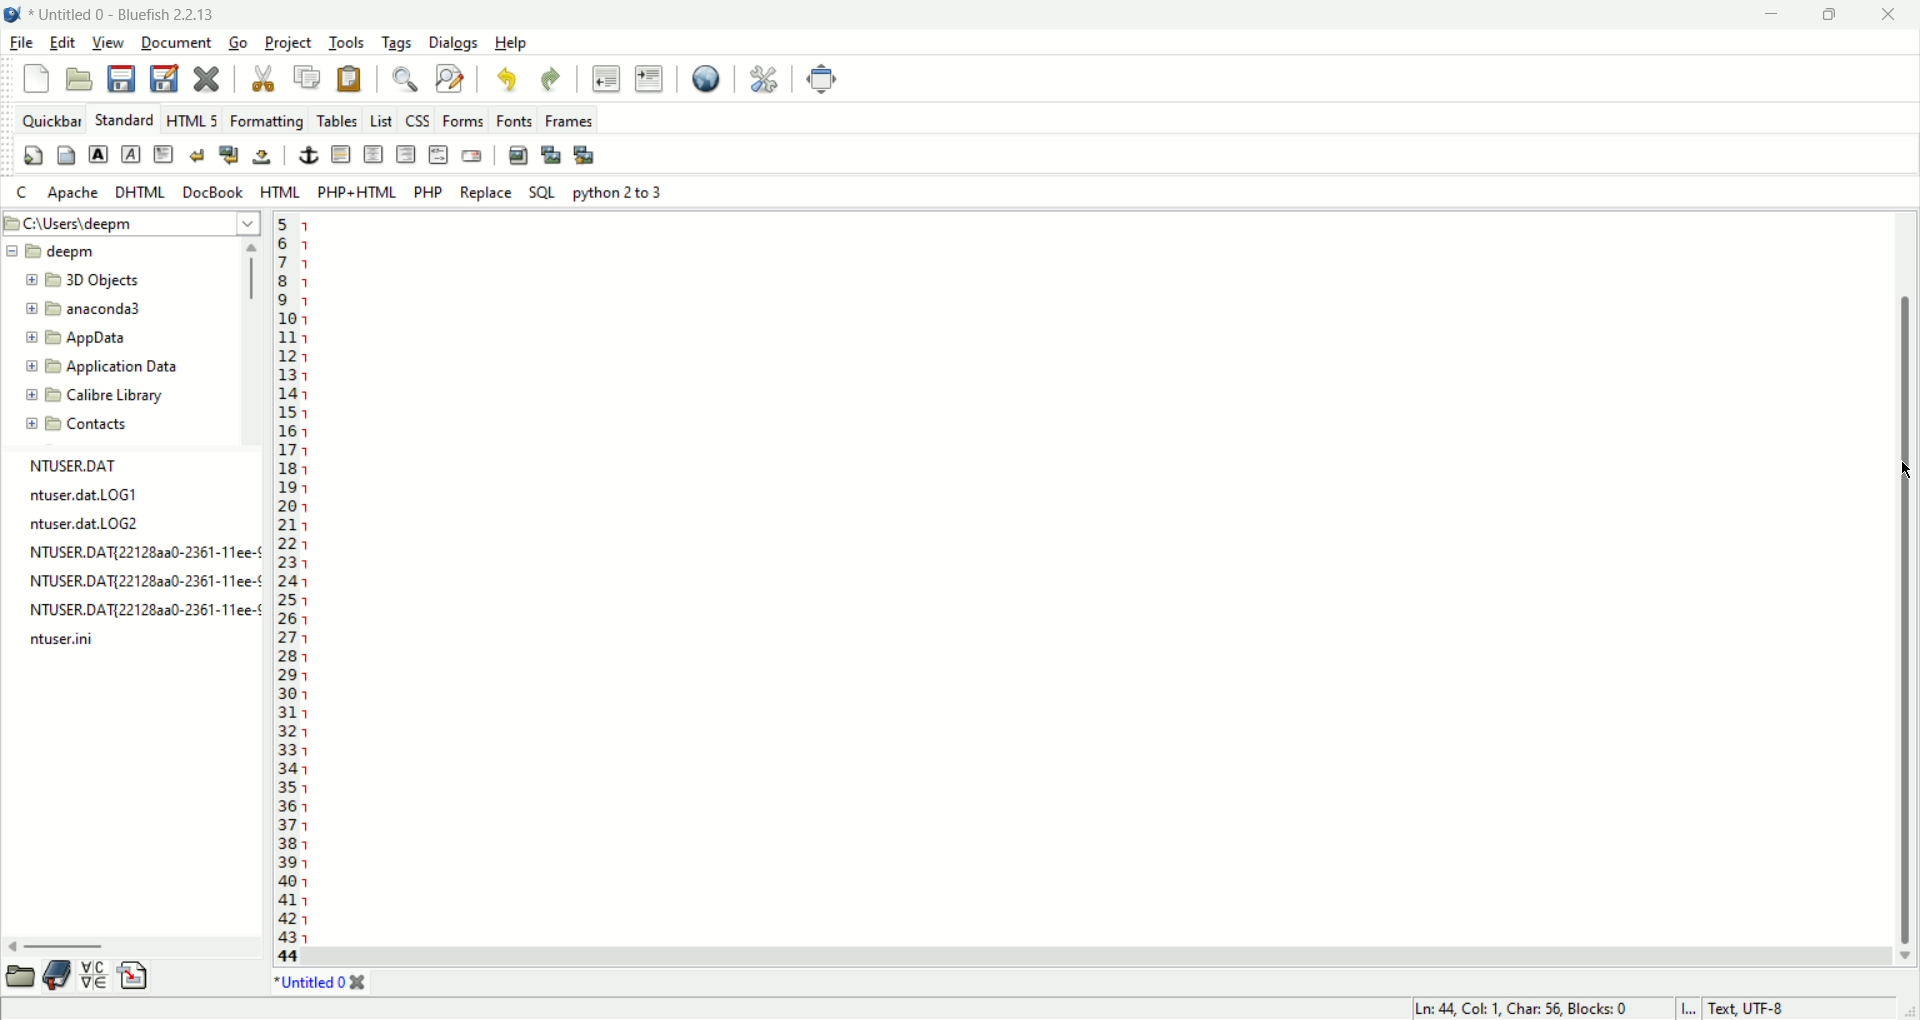  What do you see at coordinates (553, 82) in the screenshot?
I see `redo` at bounding box center [553, 82].